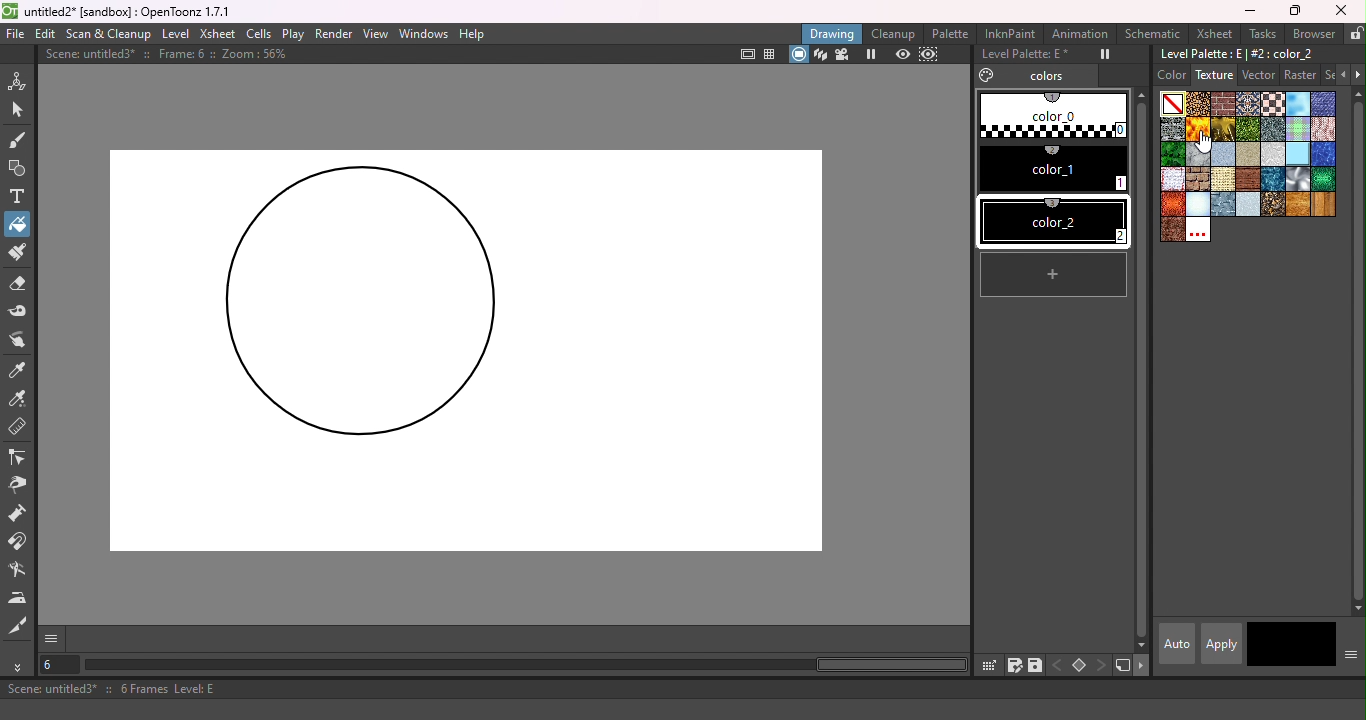  What do you see at coordinates (1165, 76) in the screenshot?
I see `Color` at bounding box center [1165, 76].